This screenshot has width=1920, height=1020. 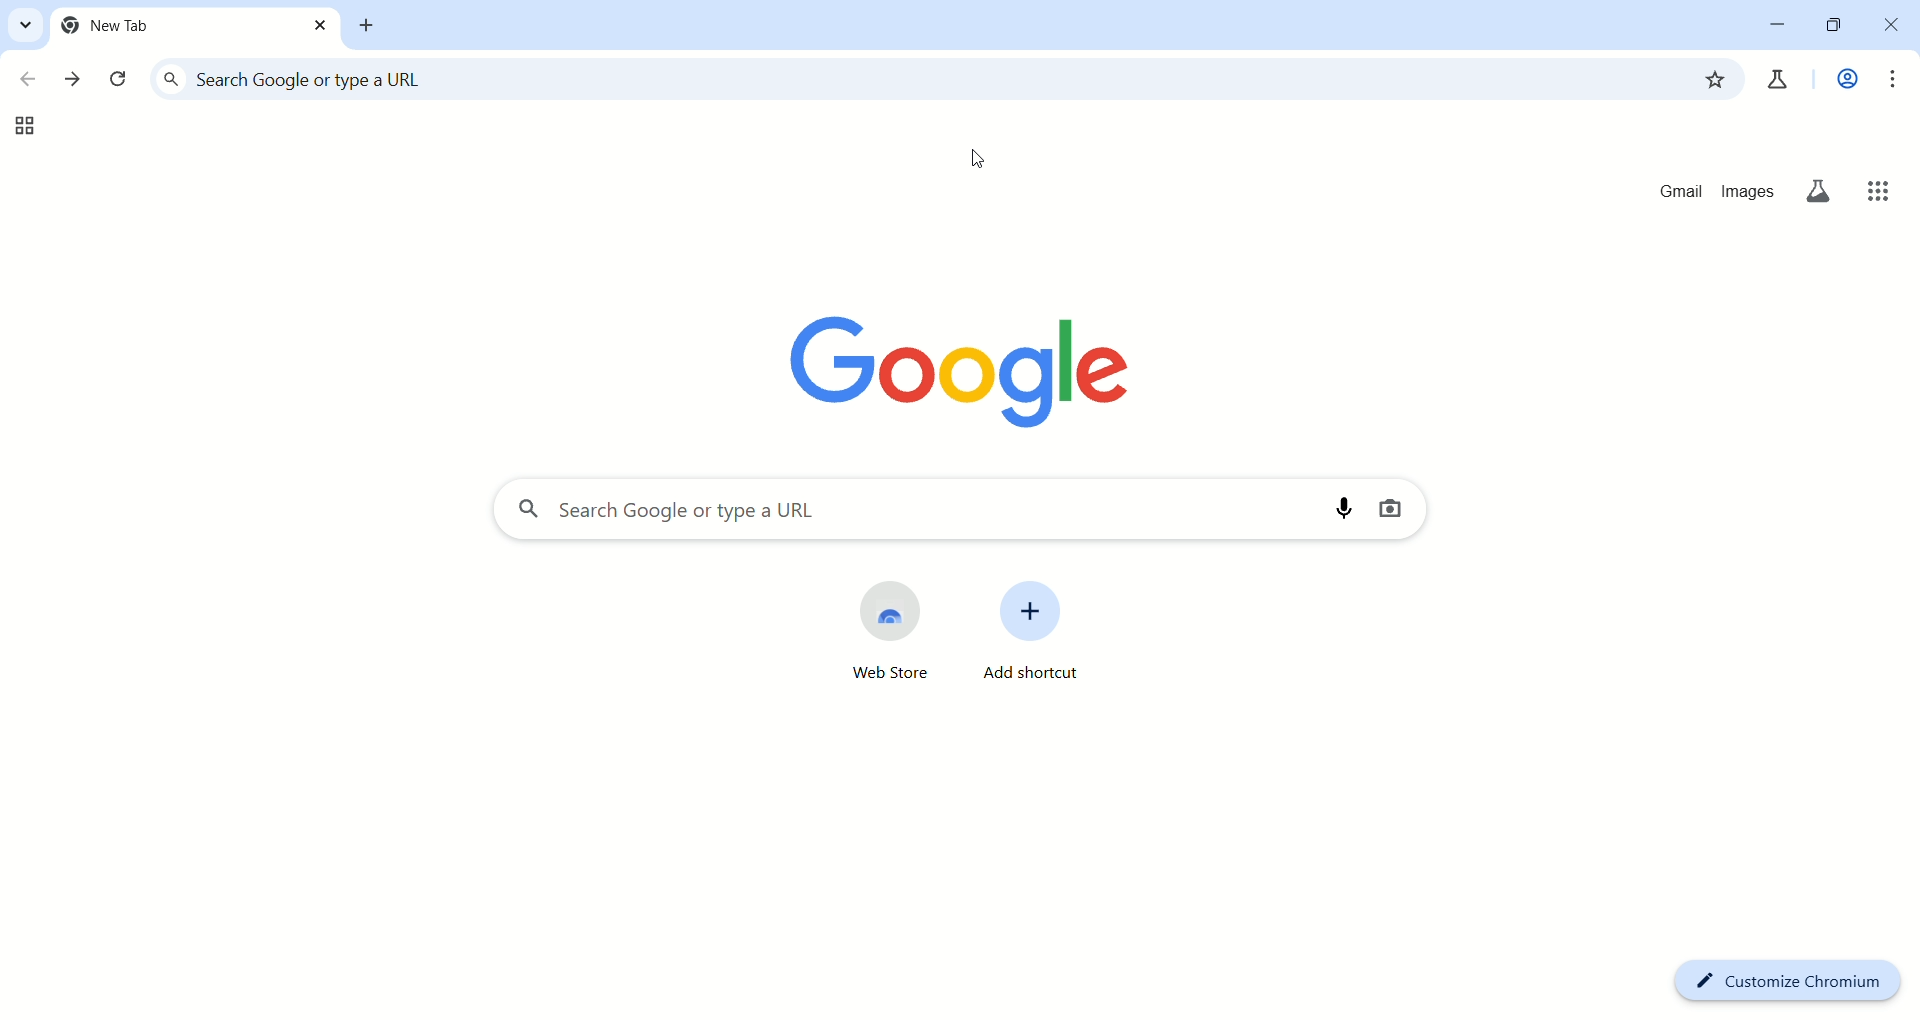 What do you see at coordinates (1847, 79) in the screenshot?
I see `work` at bounding box center [1847, 79].